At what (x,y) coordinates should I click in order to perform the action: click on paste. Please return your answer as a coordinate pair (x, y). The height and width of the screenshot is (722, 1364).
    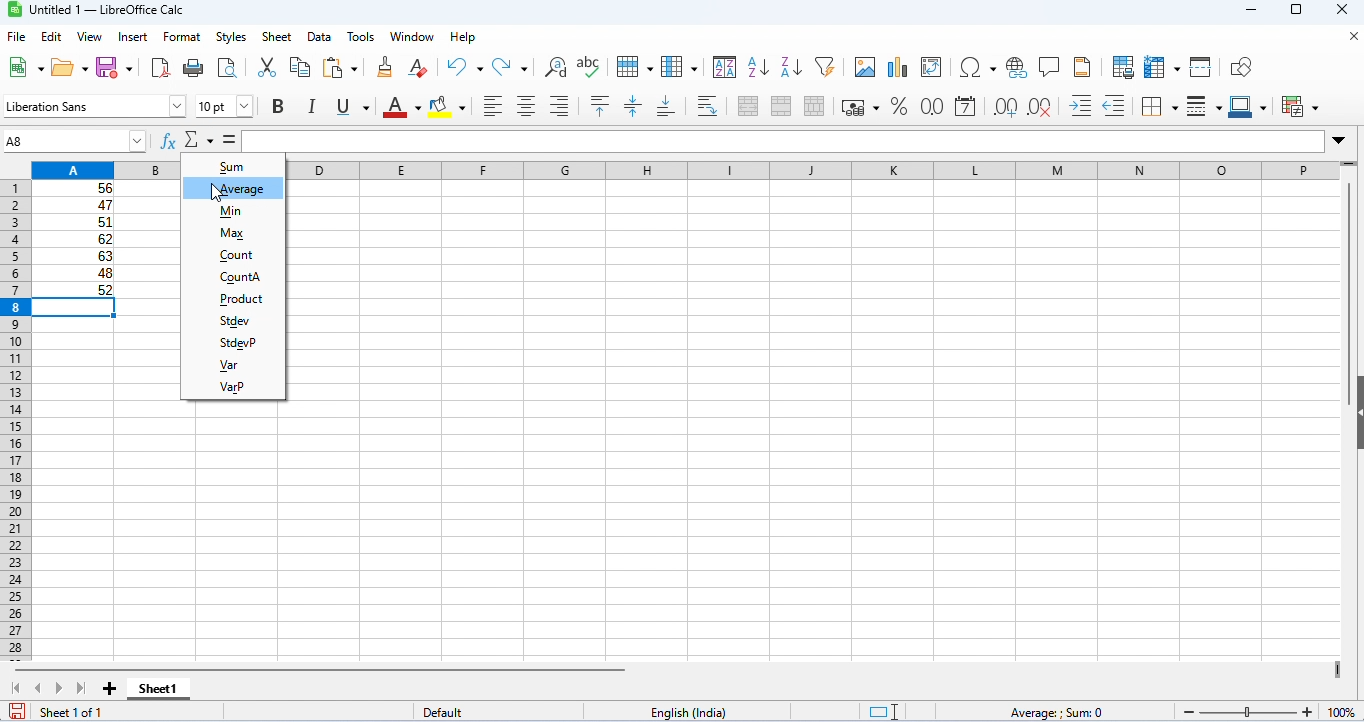
    Looking at the image, I should click on (344, 68).